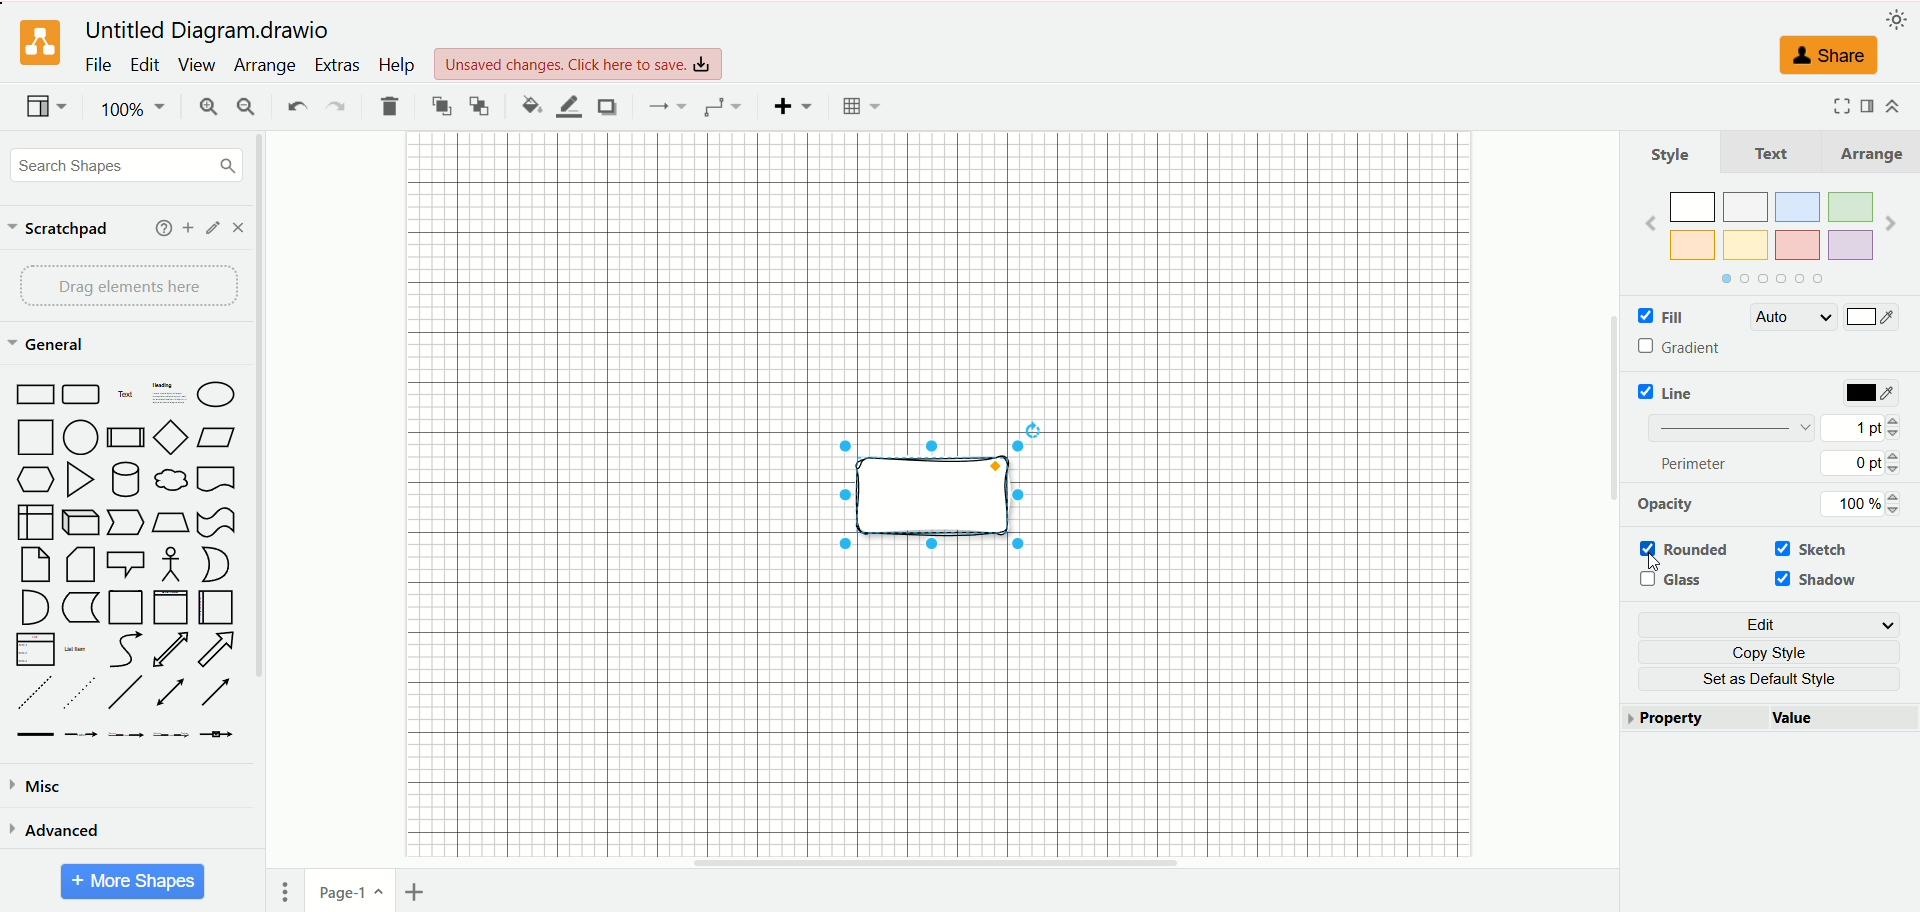 This screenshot has width=1920, height=912. What do you see at coordinates (127, 167) in the screenshot?
I see `search` at bounding box center [127, 167].